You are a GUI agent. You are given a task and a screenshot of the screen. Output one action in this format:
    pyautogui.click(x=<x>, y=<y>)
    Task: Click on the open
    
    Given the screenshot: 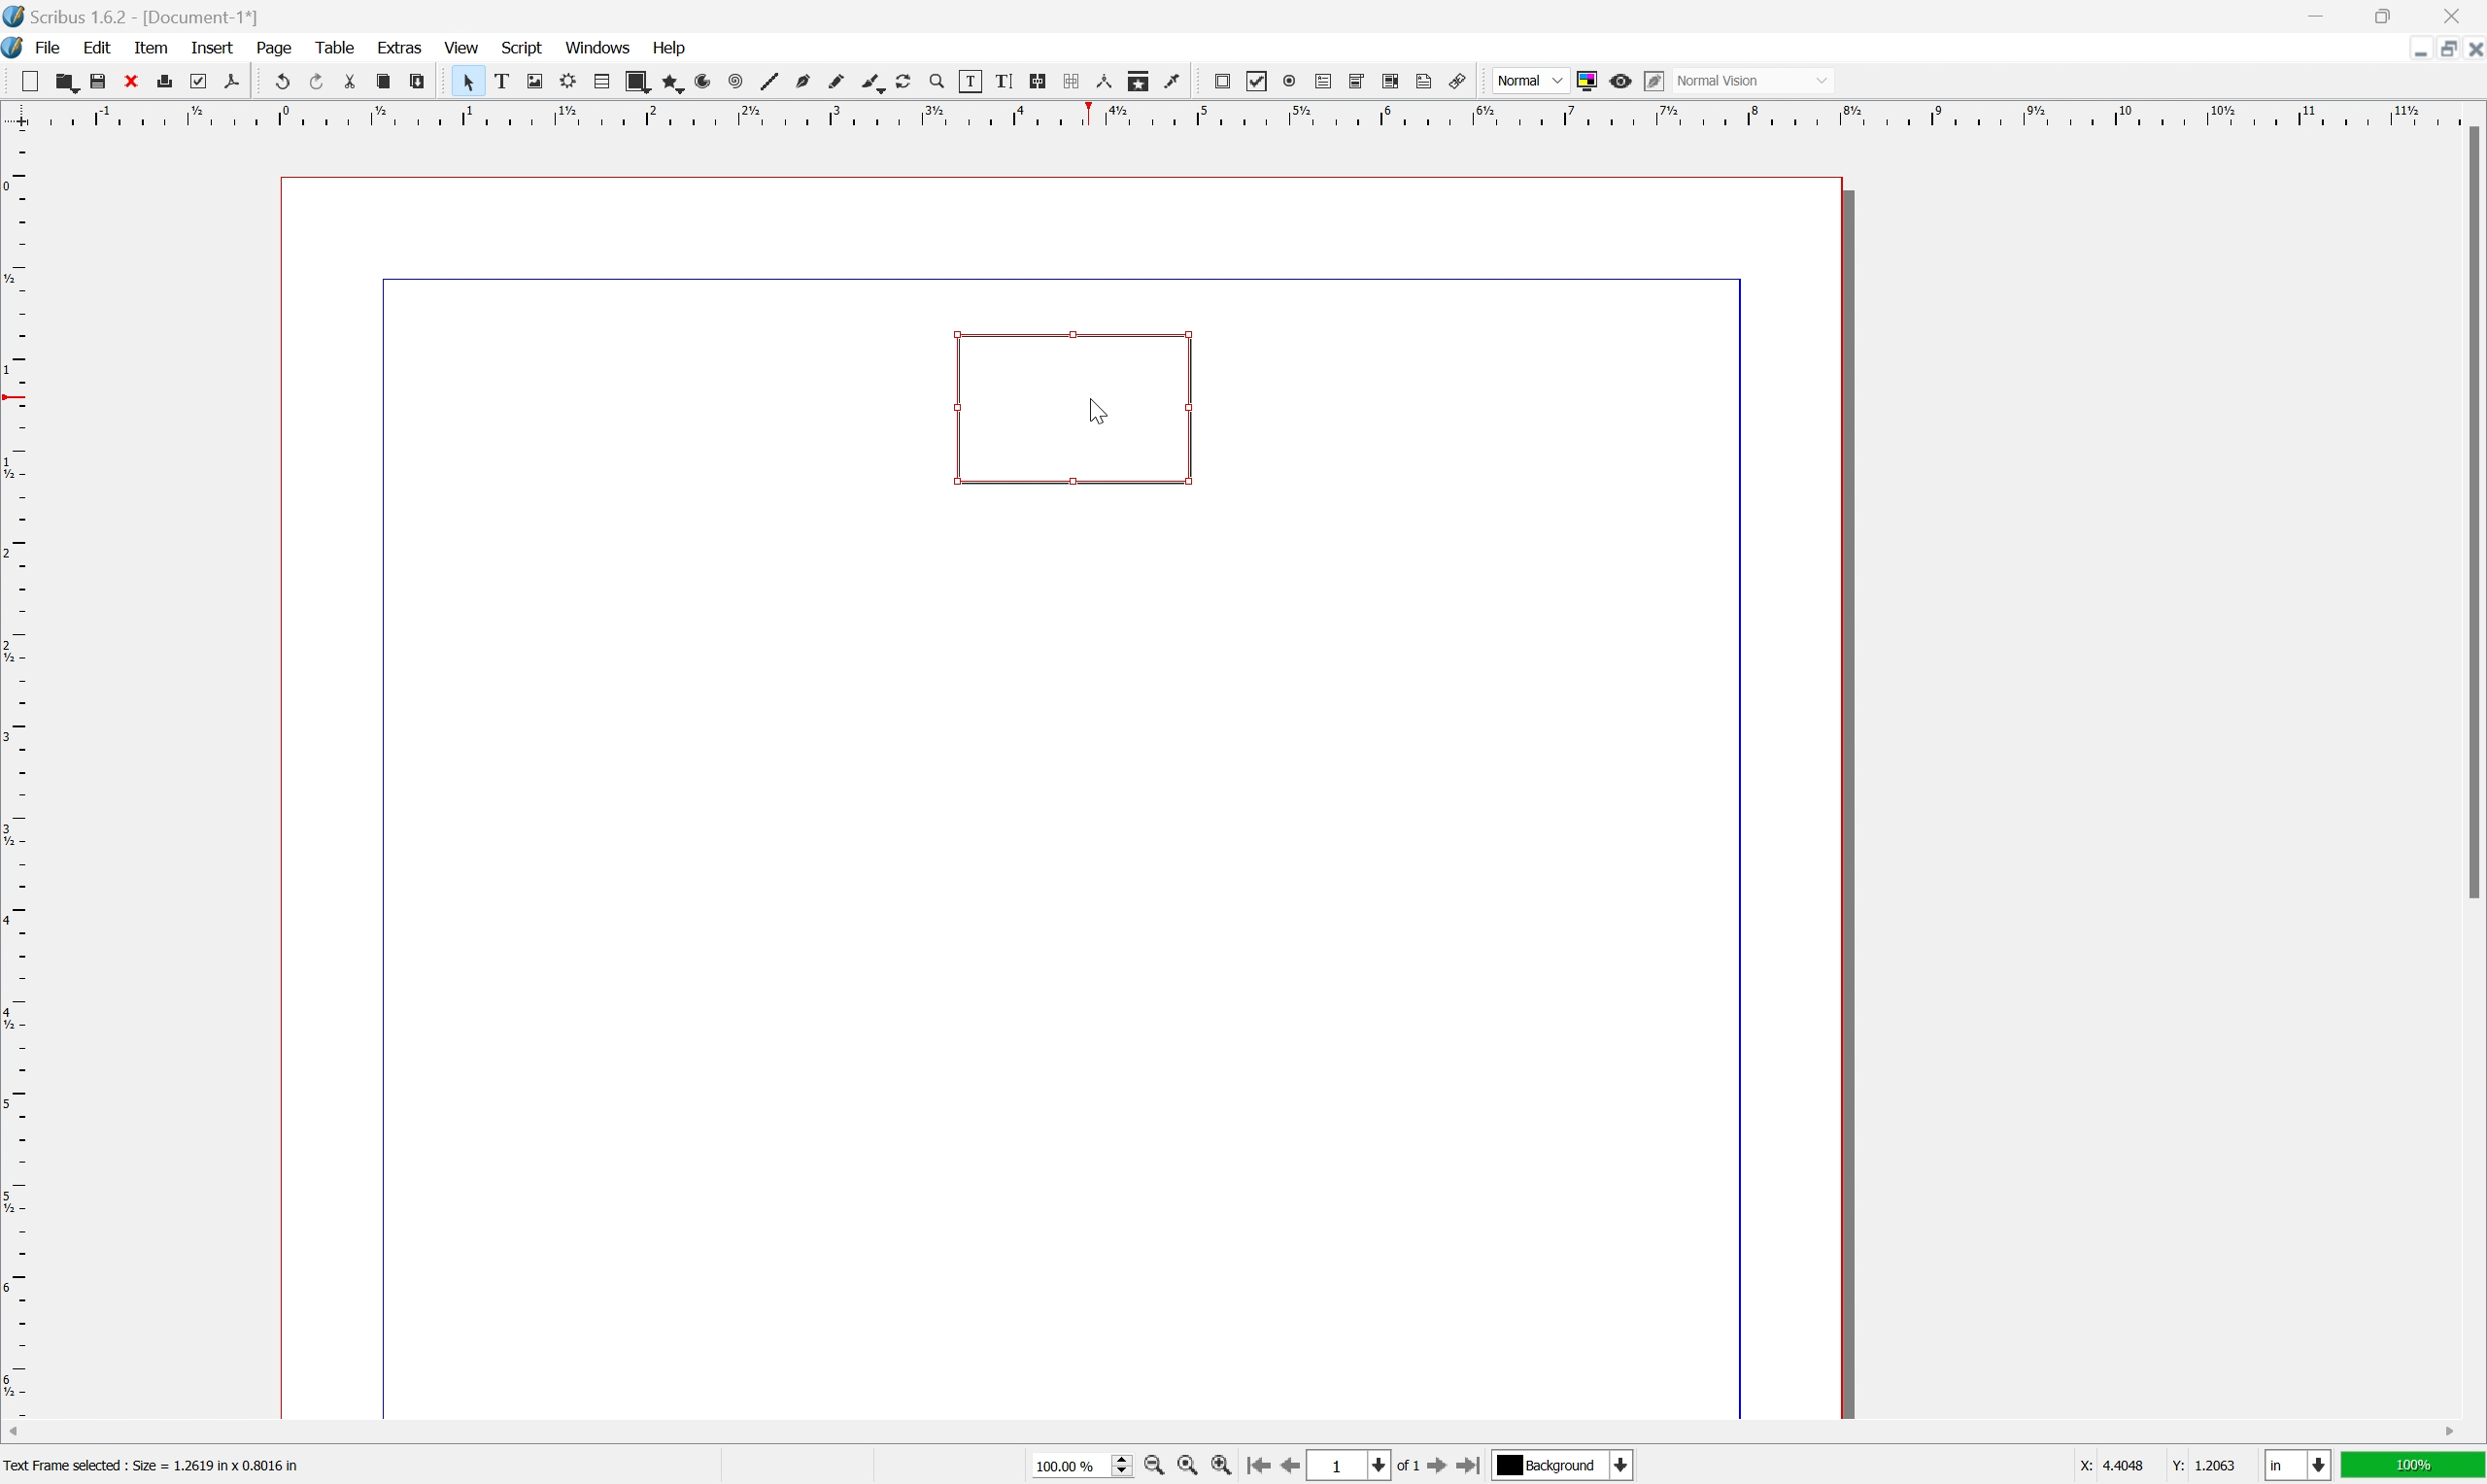 What is the action you would take?
    pyautogui.click(x=67, y=84)
    